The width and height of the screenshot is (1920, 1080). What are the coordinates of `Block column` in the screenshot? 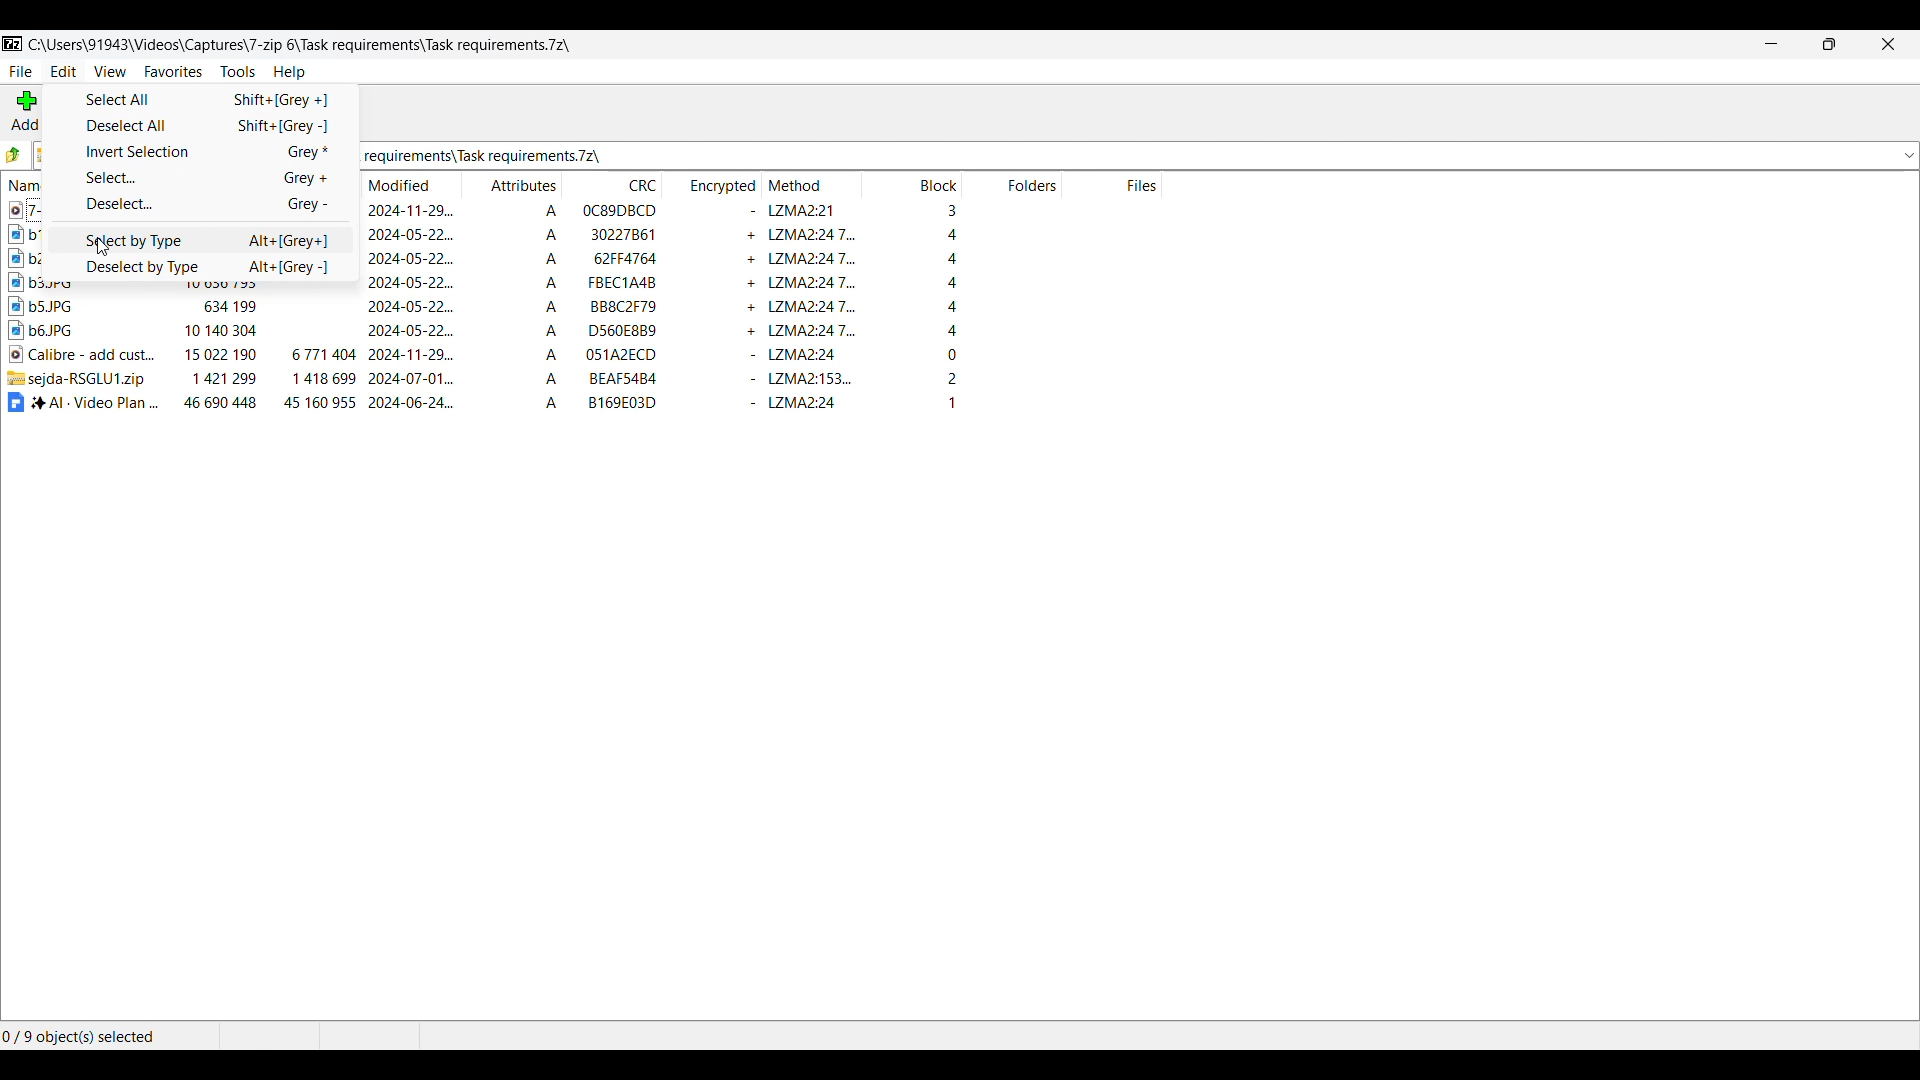 It's located at (914, 183).